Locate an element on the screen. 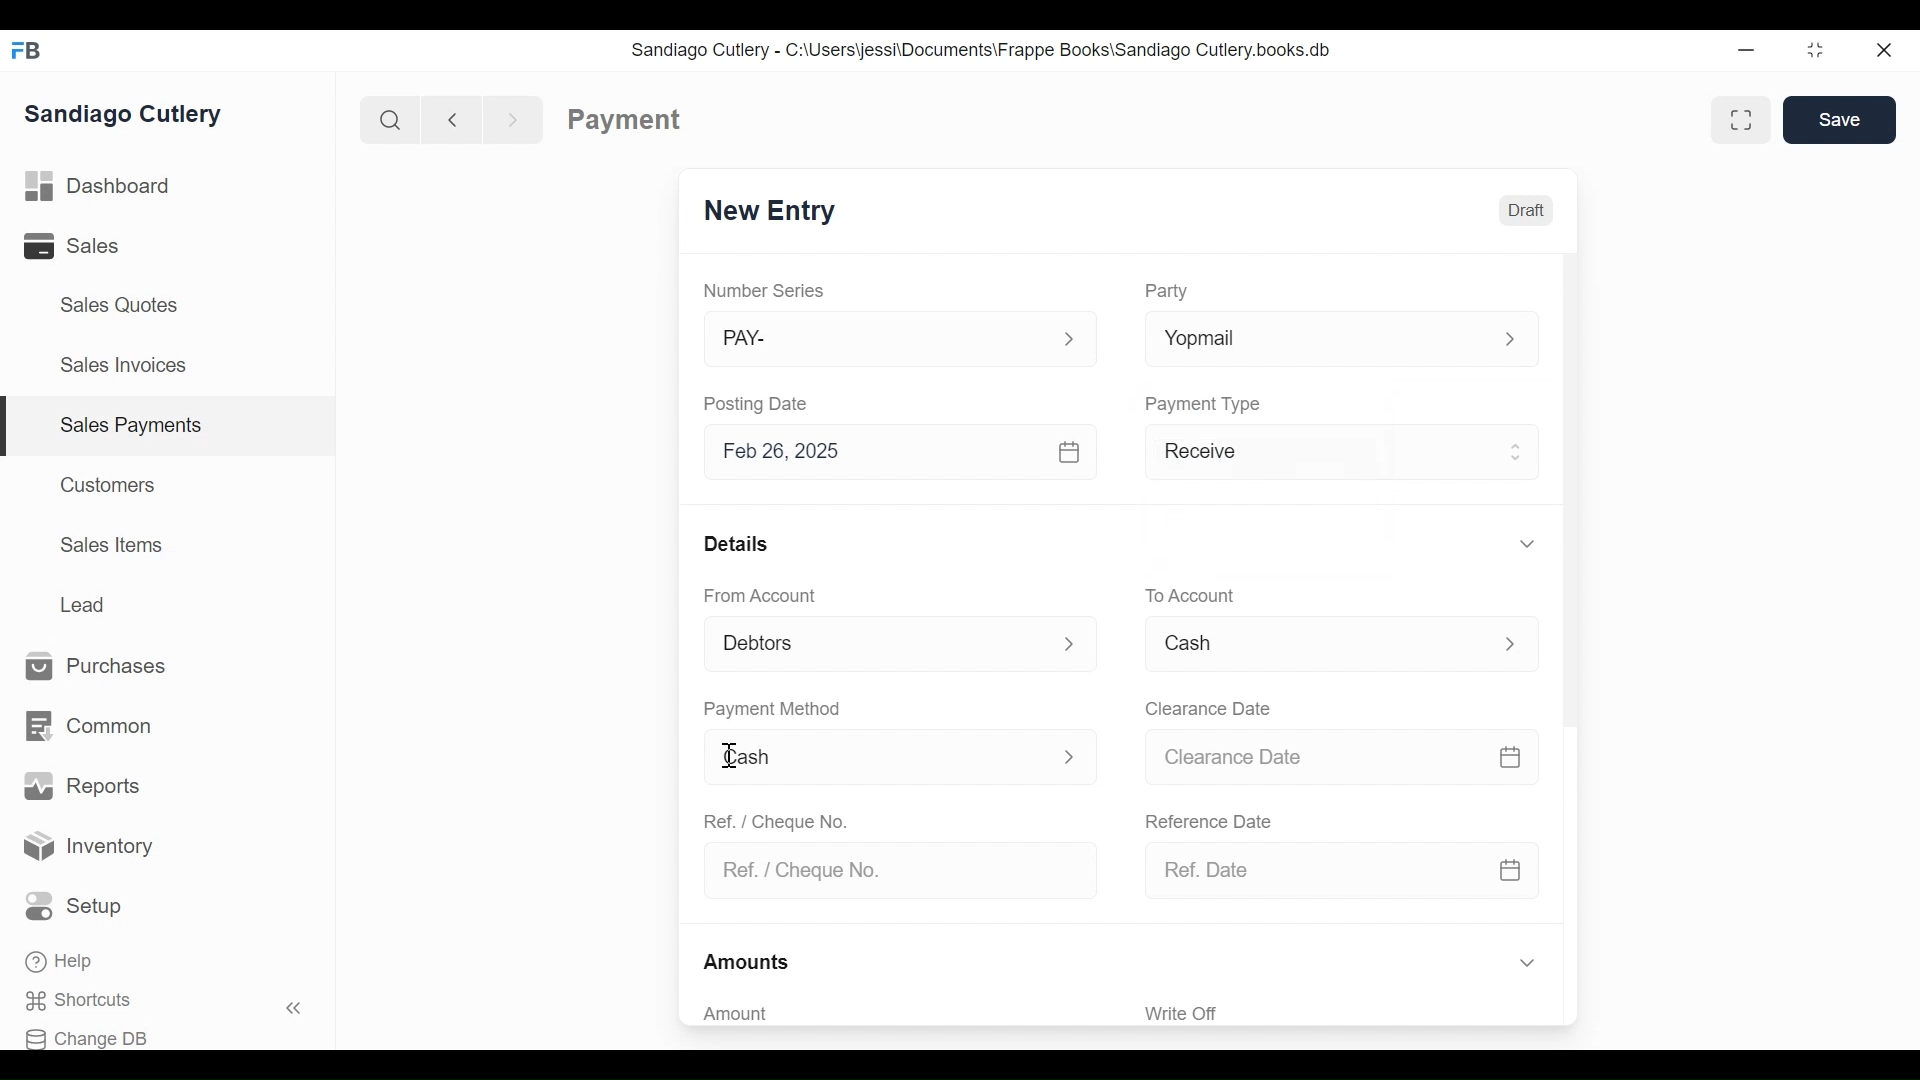  Customers is located at coordinates (110, 484).